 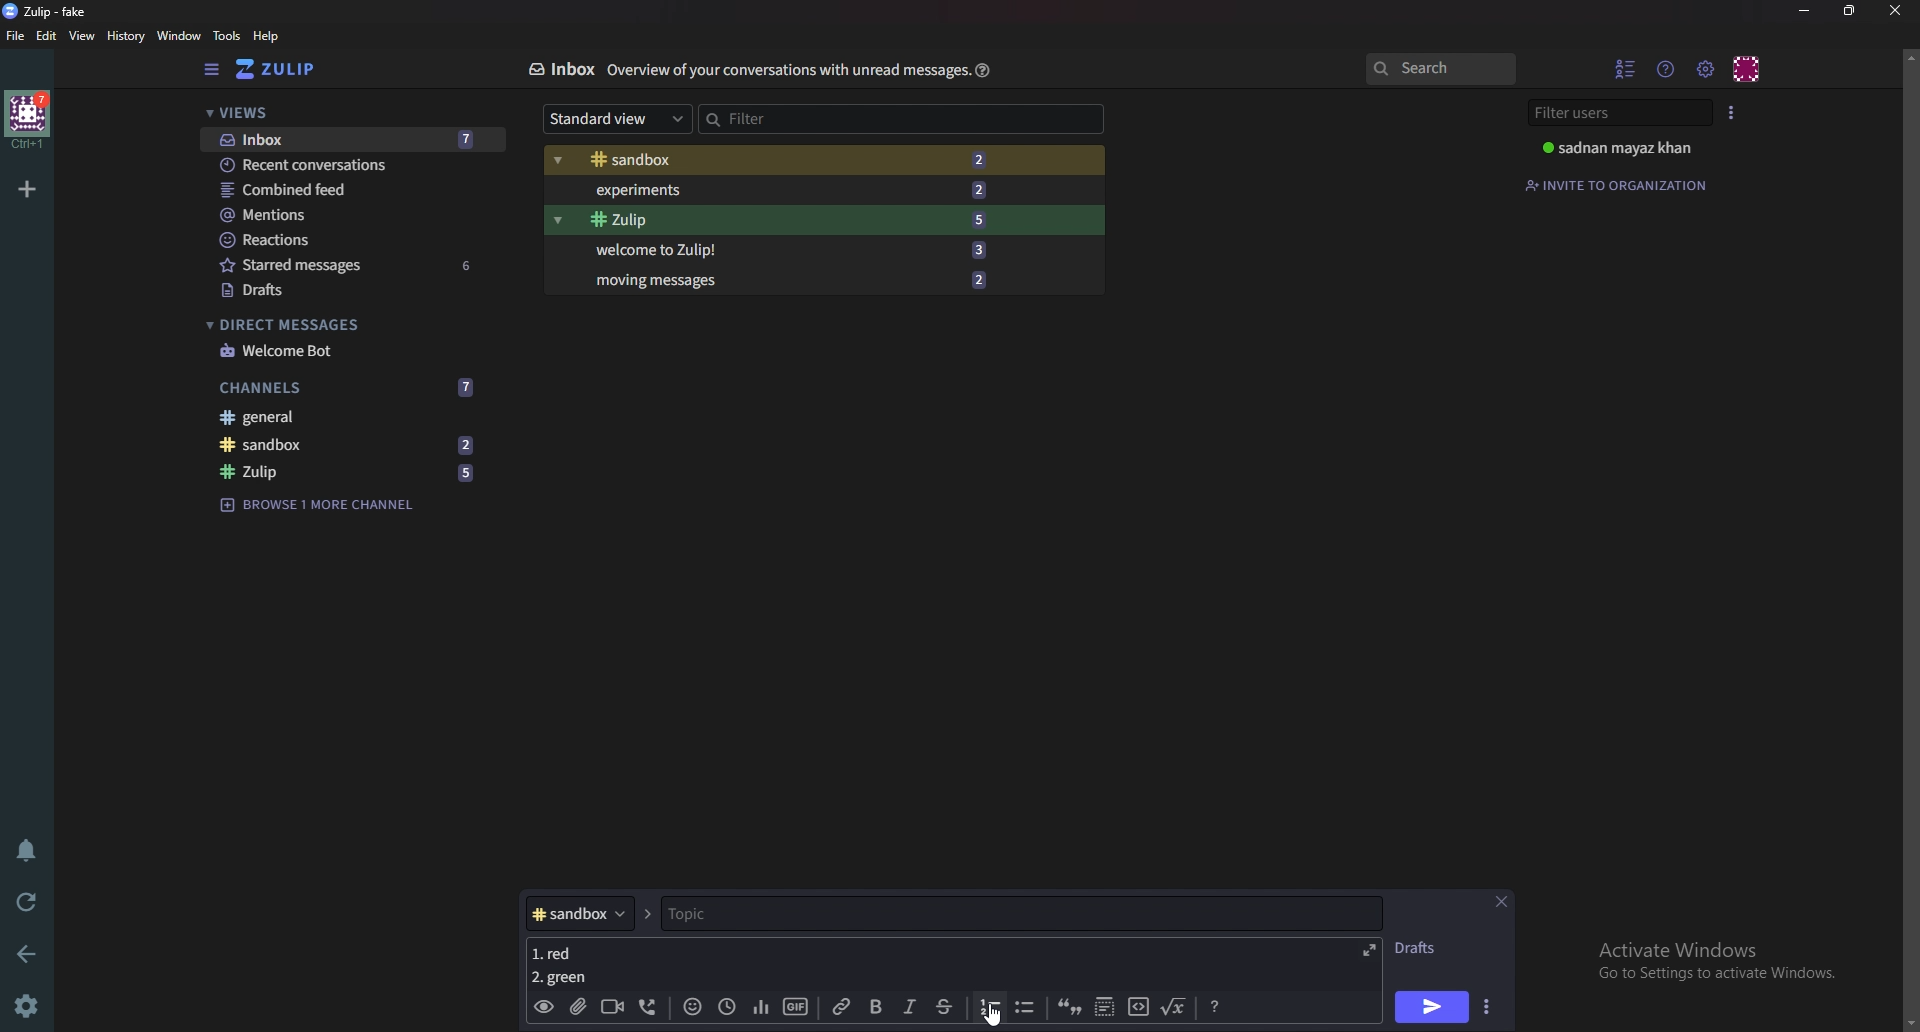 I want to click on scroll bar, so click(x=1910, y=537).